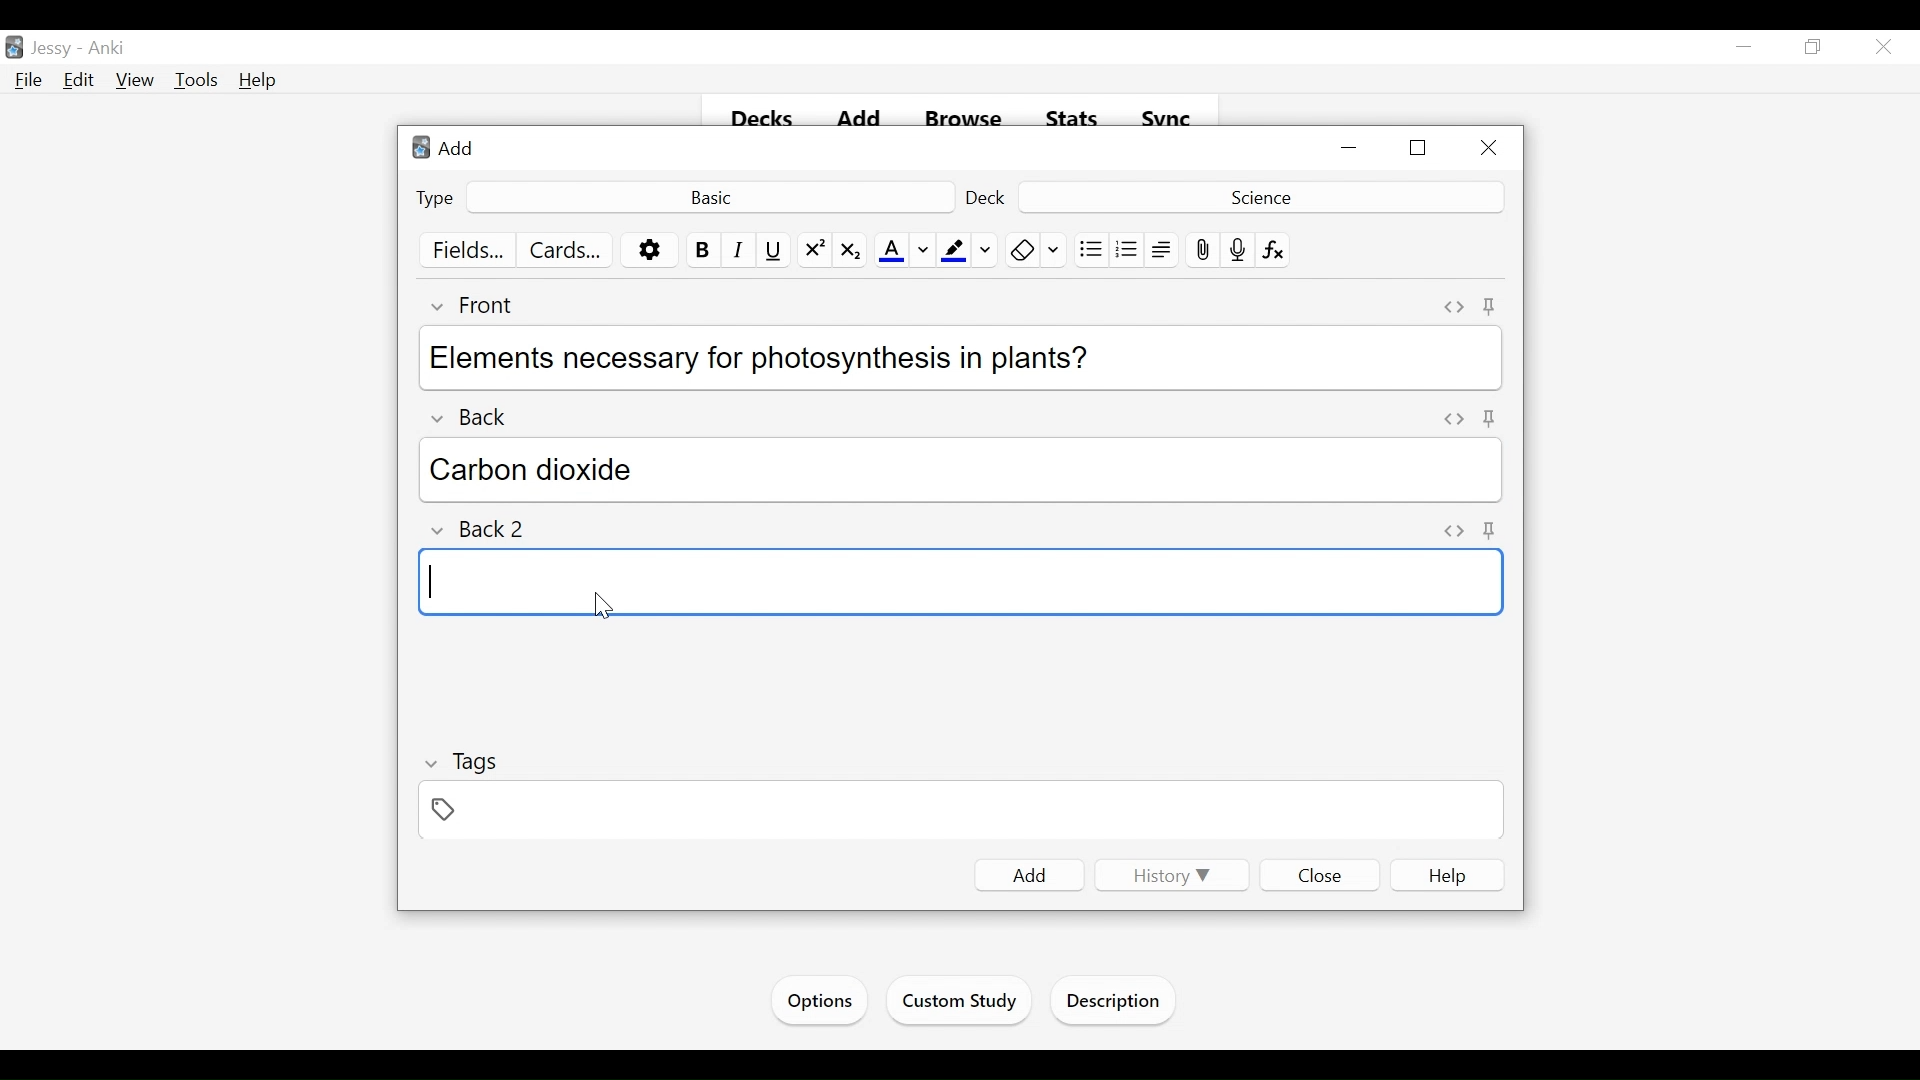  Describe the element at coordinates (967, 120) in the screenshot. I see `Browse` at that location.